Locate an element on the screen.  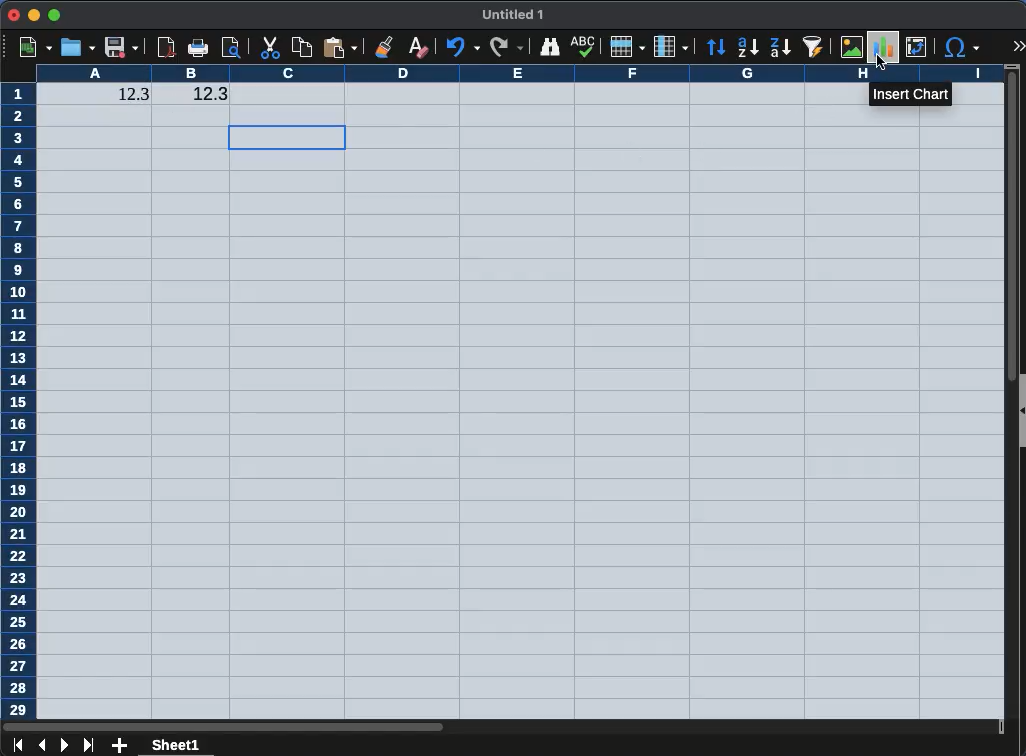
undo is located at coordinates (463, 49).